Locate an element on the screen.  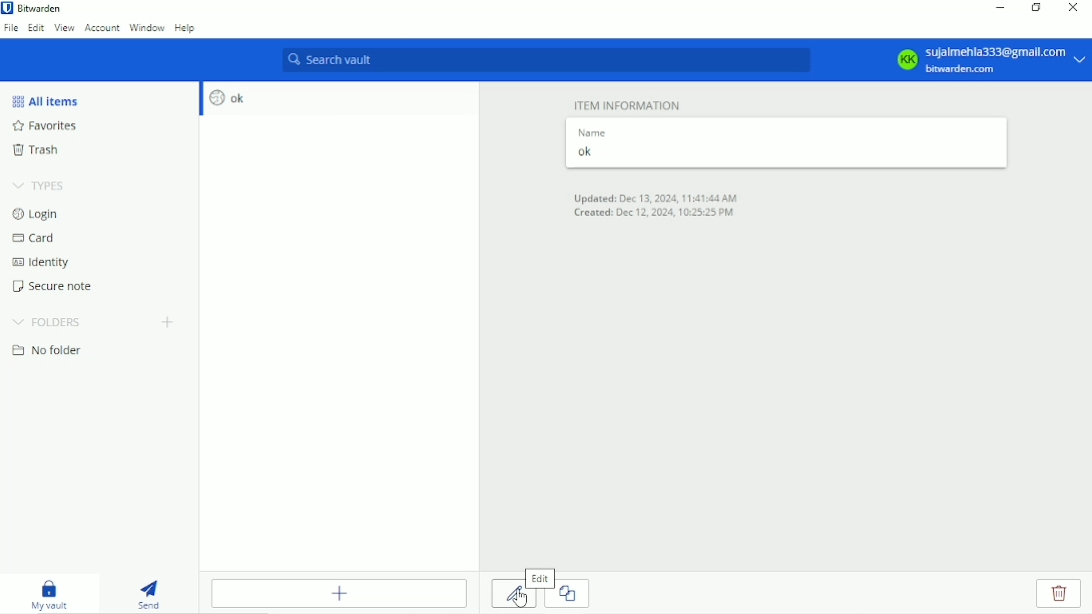
cursor is located at coordinates (520, 598).